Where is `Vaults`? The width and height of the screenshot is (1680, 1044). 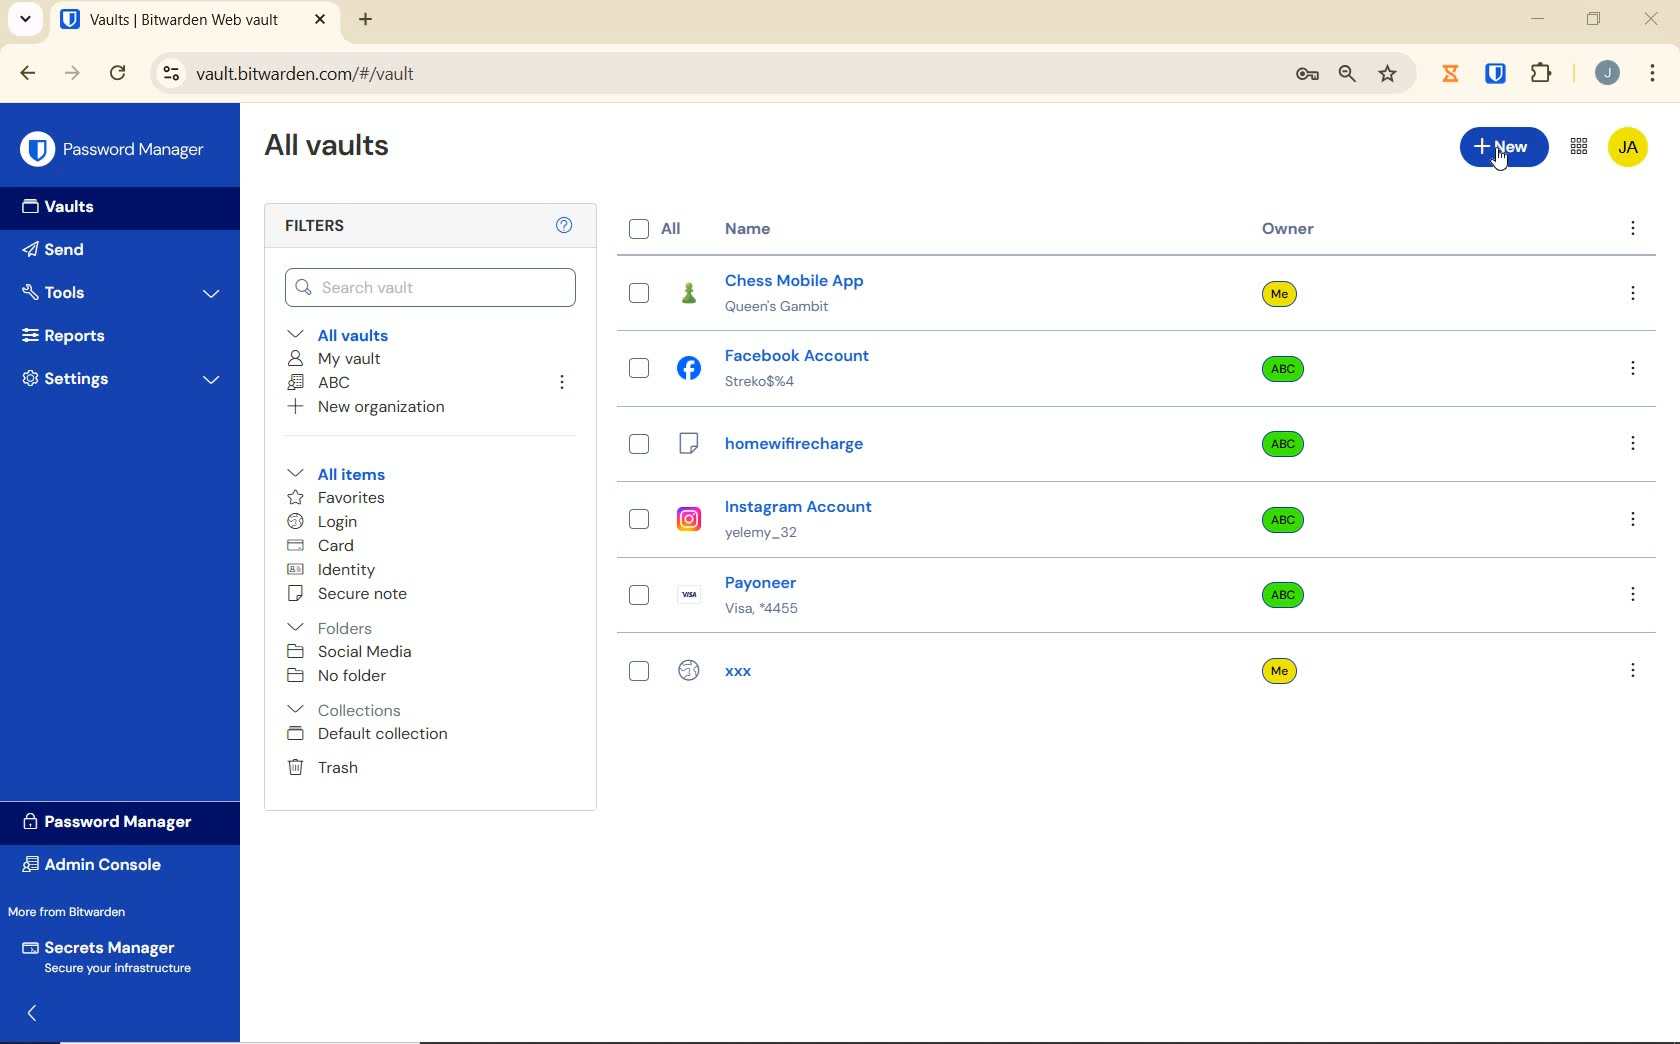
Vaults is located at coordinates (61, 204).